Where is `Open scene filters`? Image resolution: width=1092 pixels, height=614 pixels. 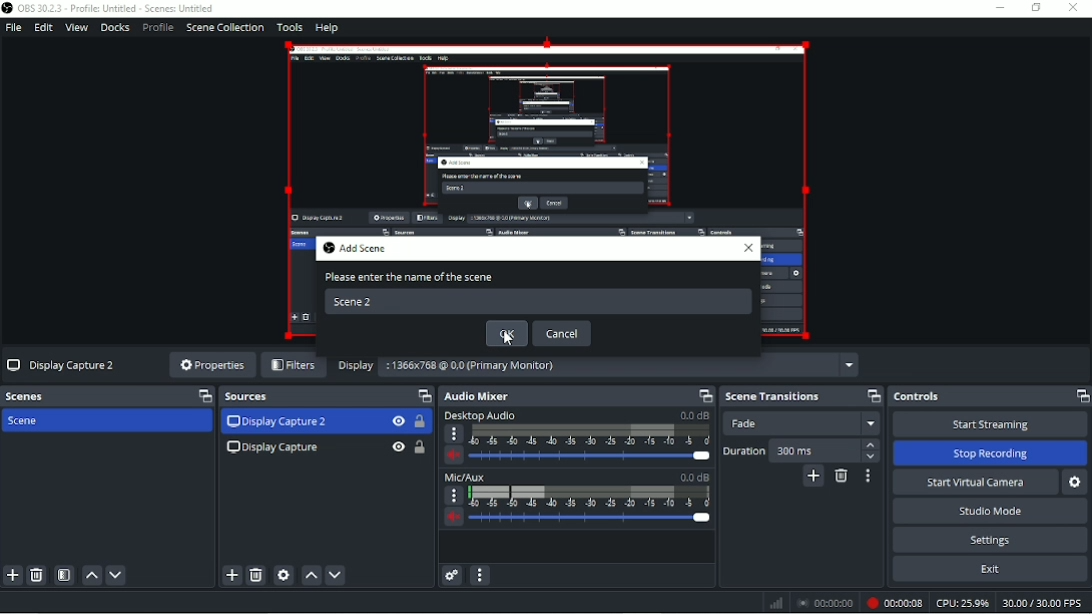 Open scene filters is located at coordinates (64, 575).